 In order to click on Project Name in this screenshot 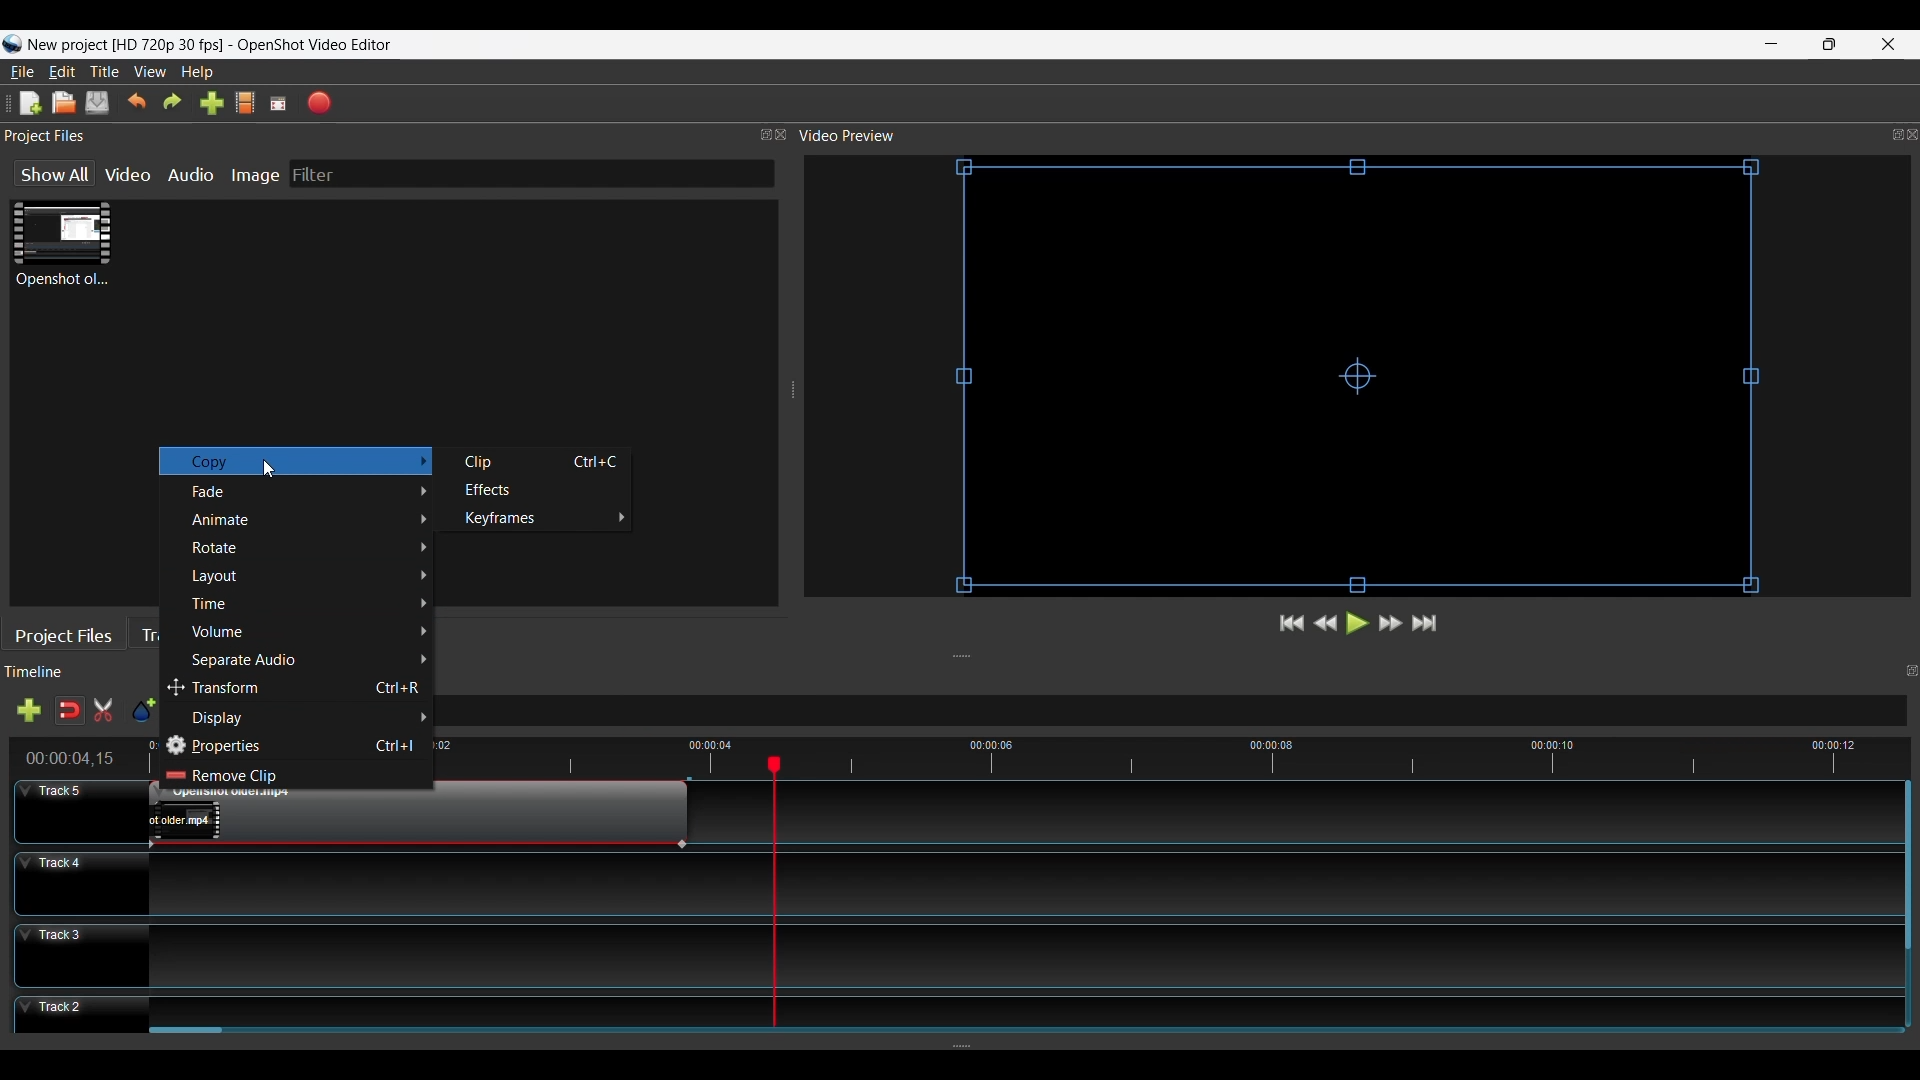, I will do `click(125, 46)`.